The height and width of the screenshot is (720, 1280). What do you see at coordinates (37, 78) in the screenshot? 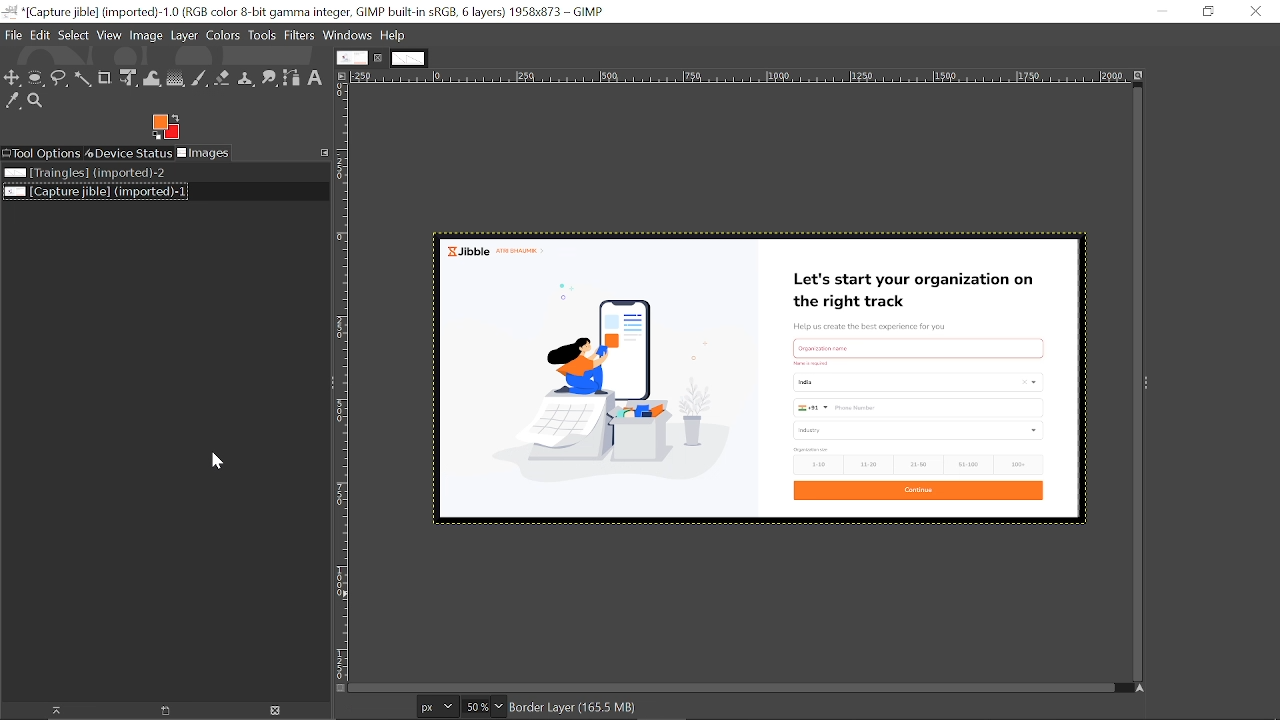
I see `Ellipse select tool` at bounding box center [37, 78].